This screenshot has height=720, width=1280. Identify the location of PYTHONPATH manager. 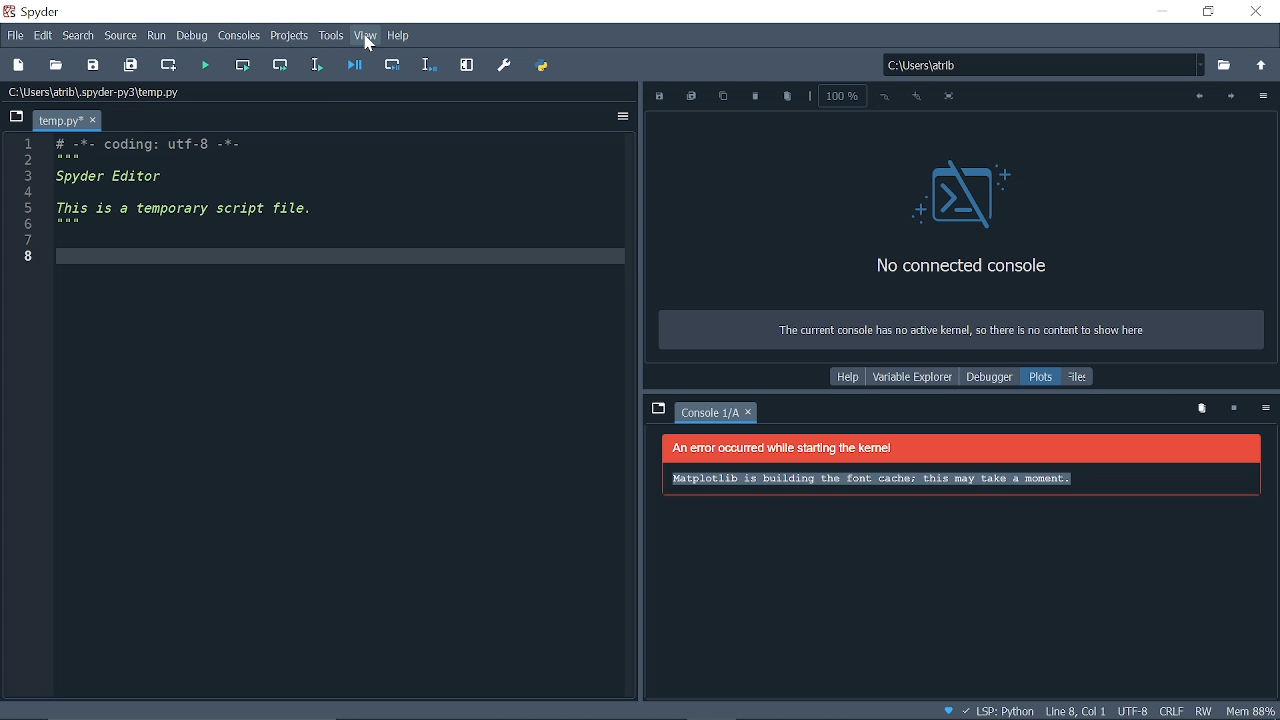
(542, 66).